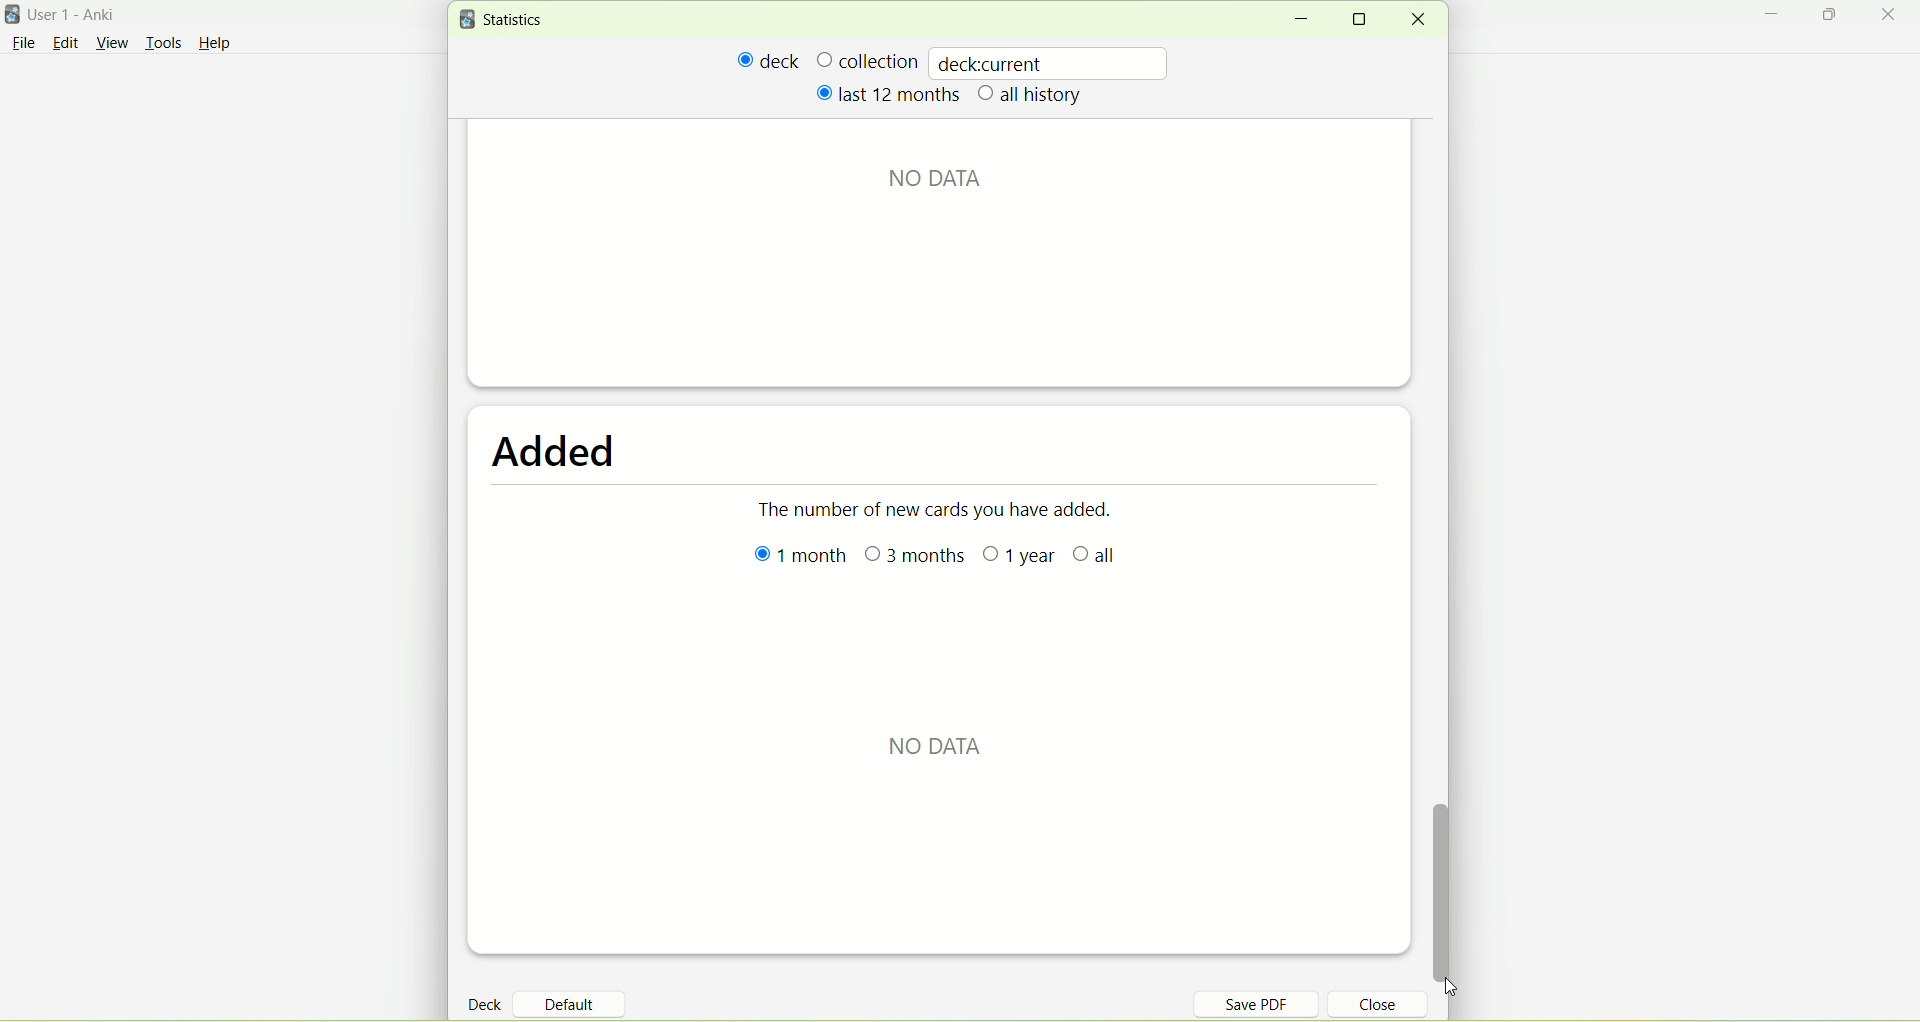  What do you see at coordinates (115, 44) in the screenshot?
I see `view` at bounding box center [115, 44].